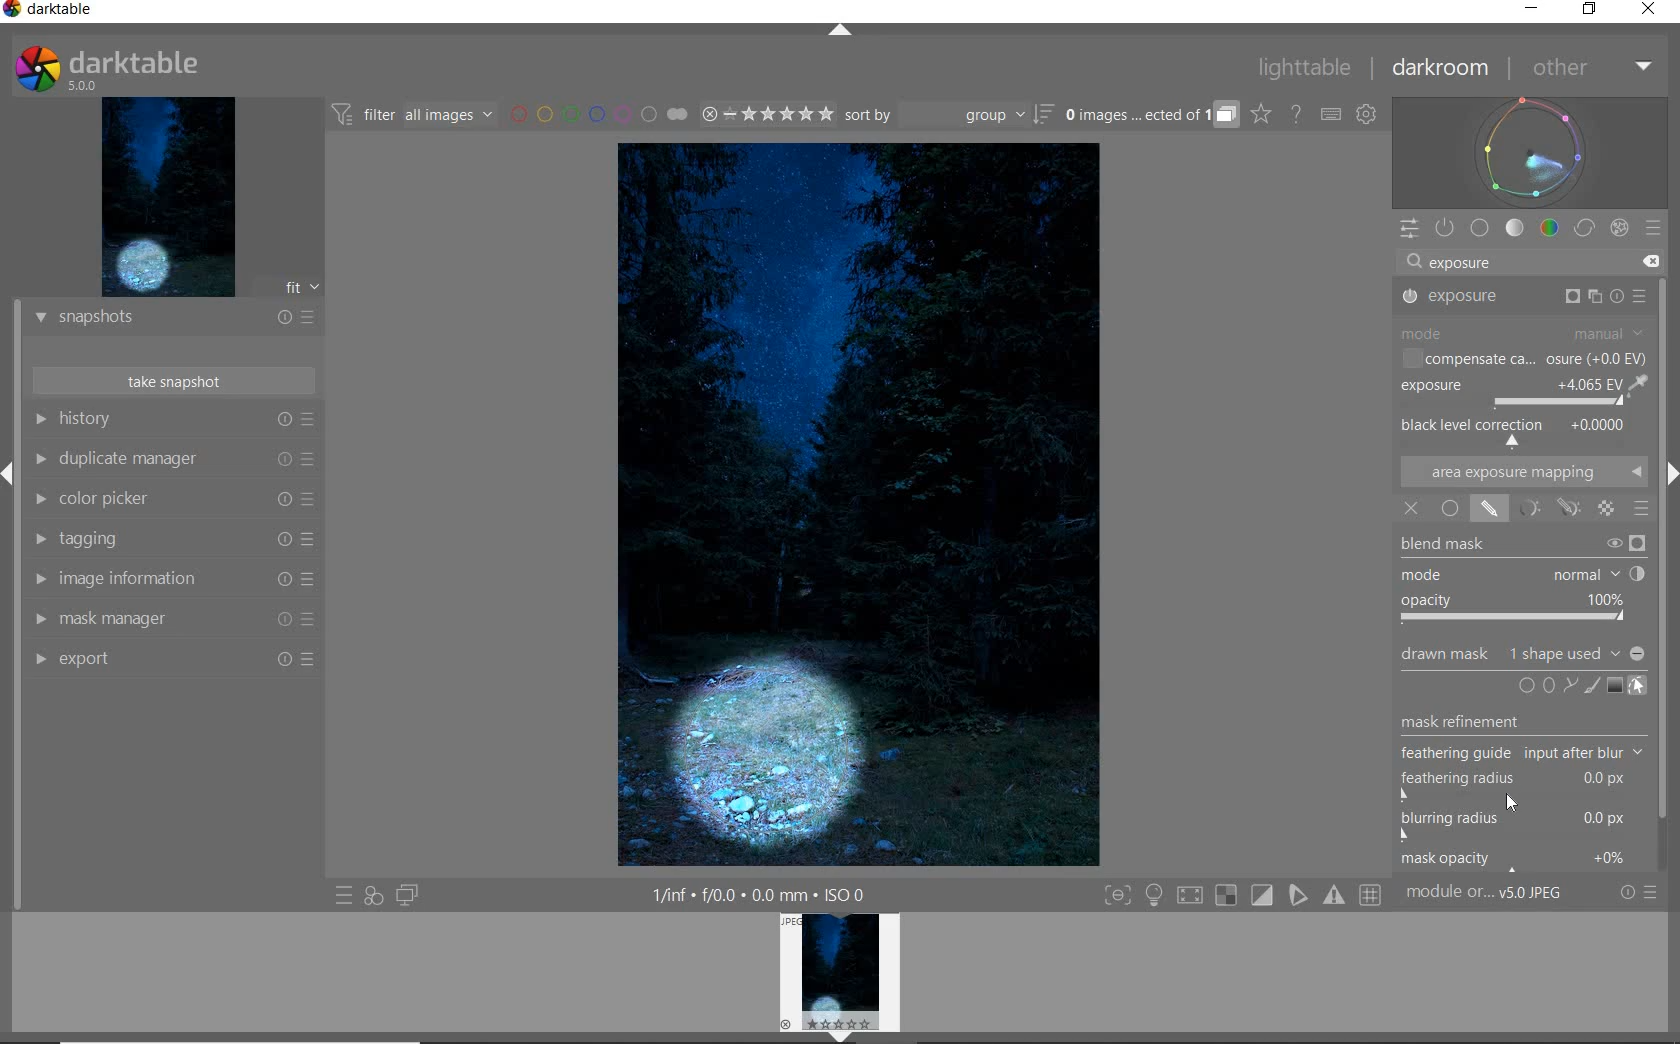 This screenshot has height=1044, width=1680. Describe the element at coordinates (1366, 114) in the screenshot. I see `SHOW GLOBAL PREFERENCES` at that location.